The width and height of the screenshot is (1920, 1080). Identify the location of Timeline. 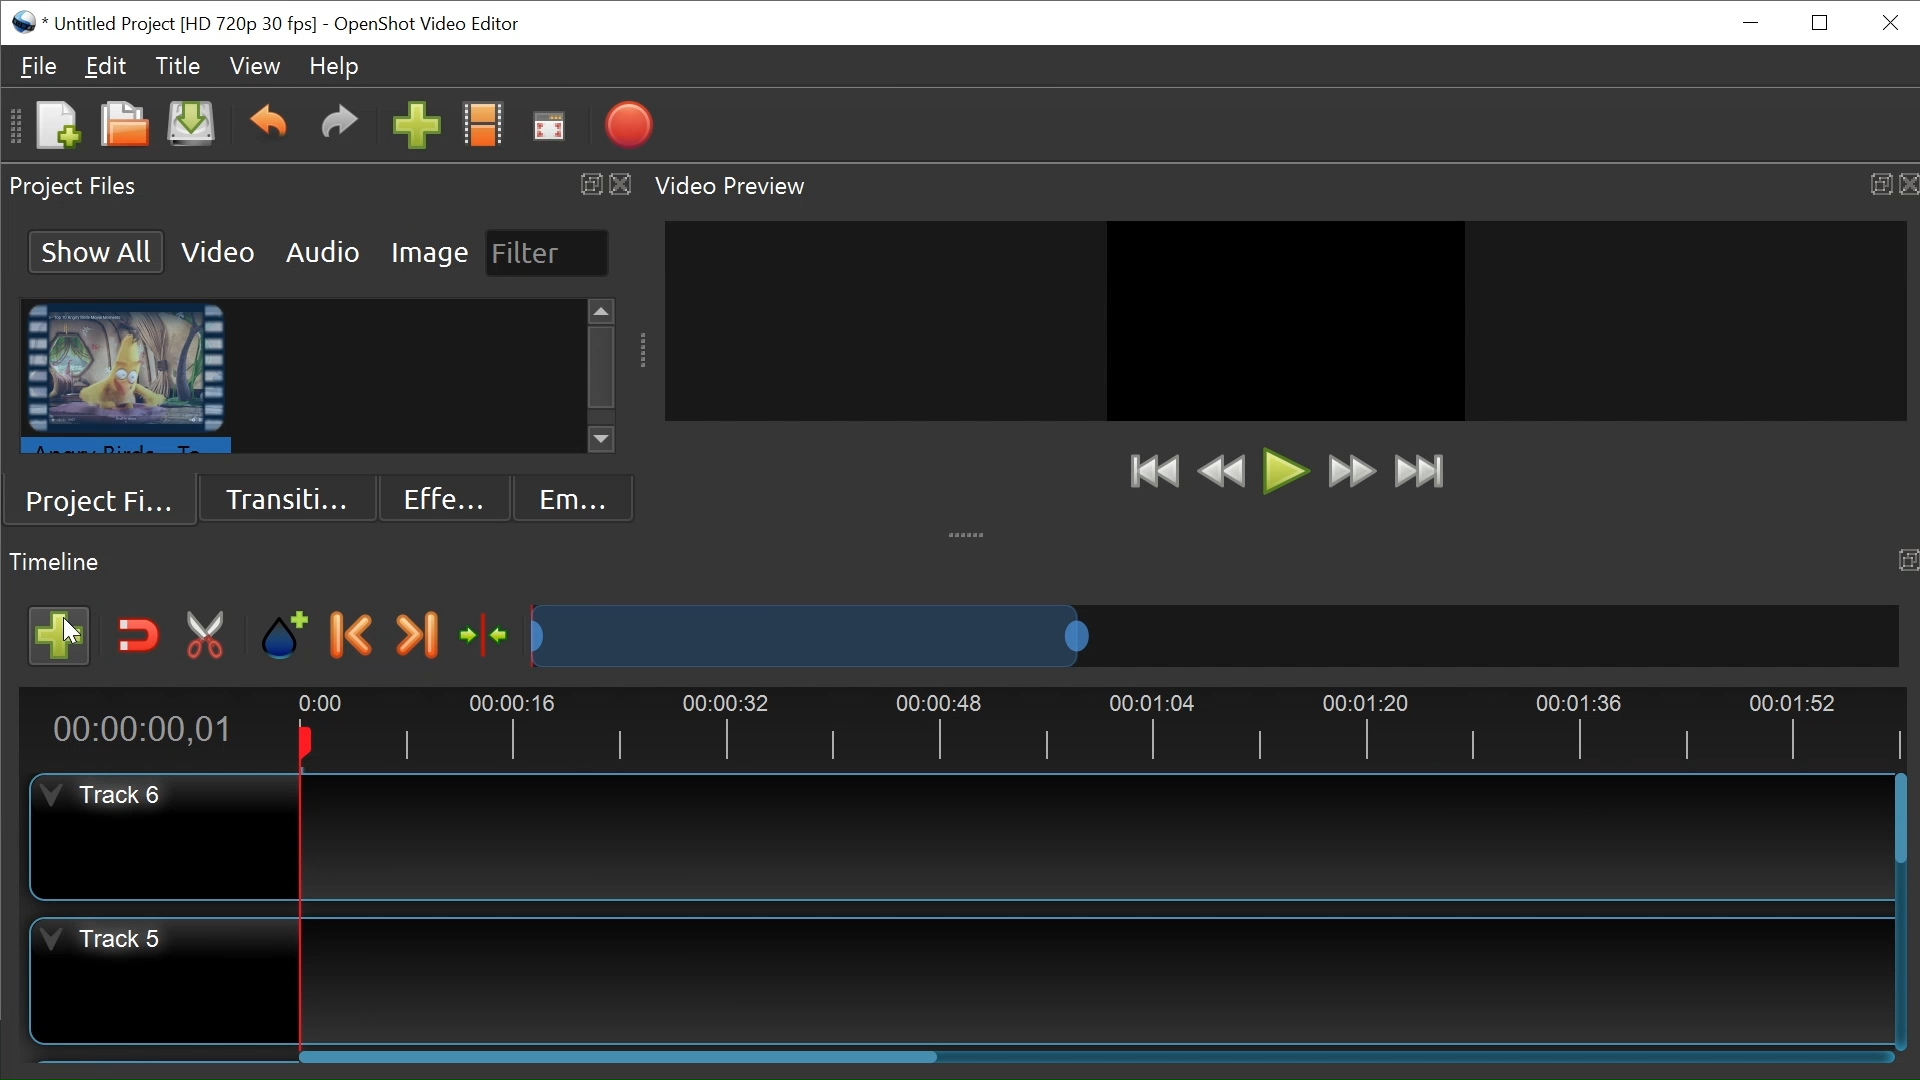
(962, 729).